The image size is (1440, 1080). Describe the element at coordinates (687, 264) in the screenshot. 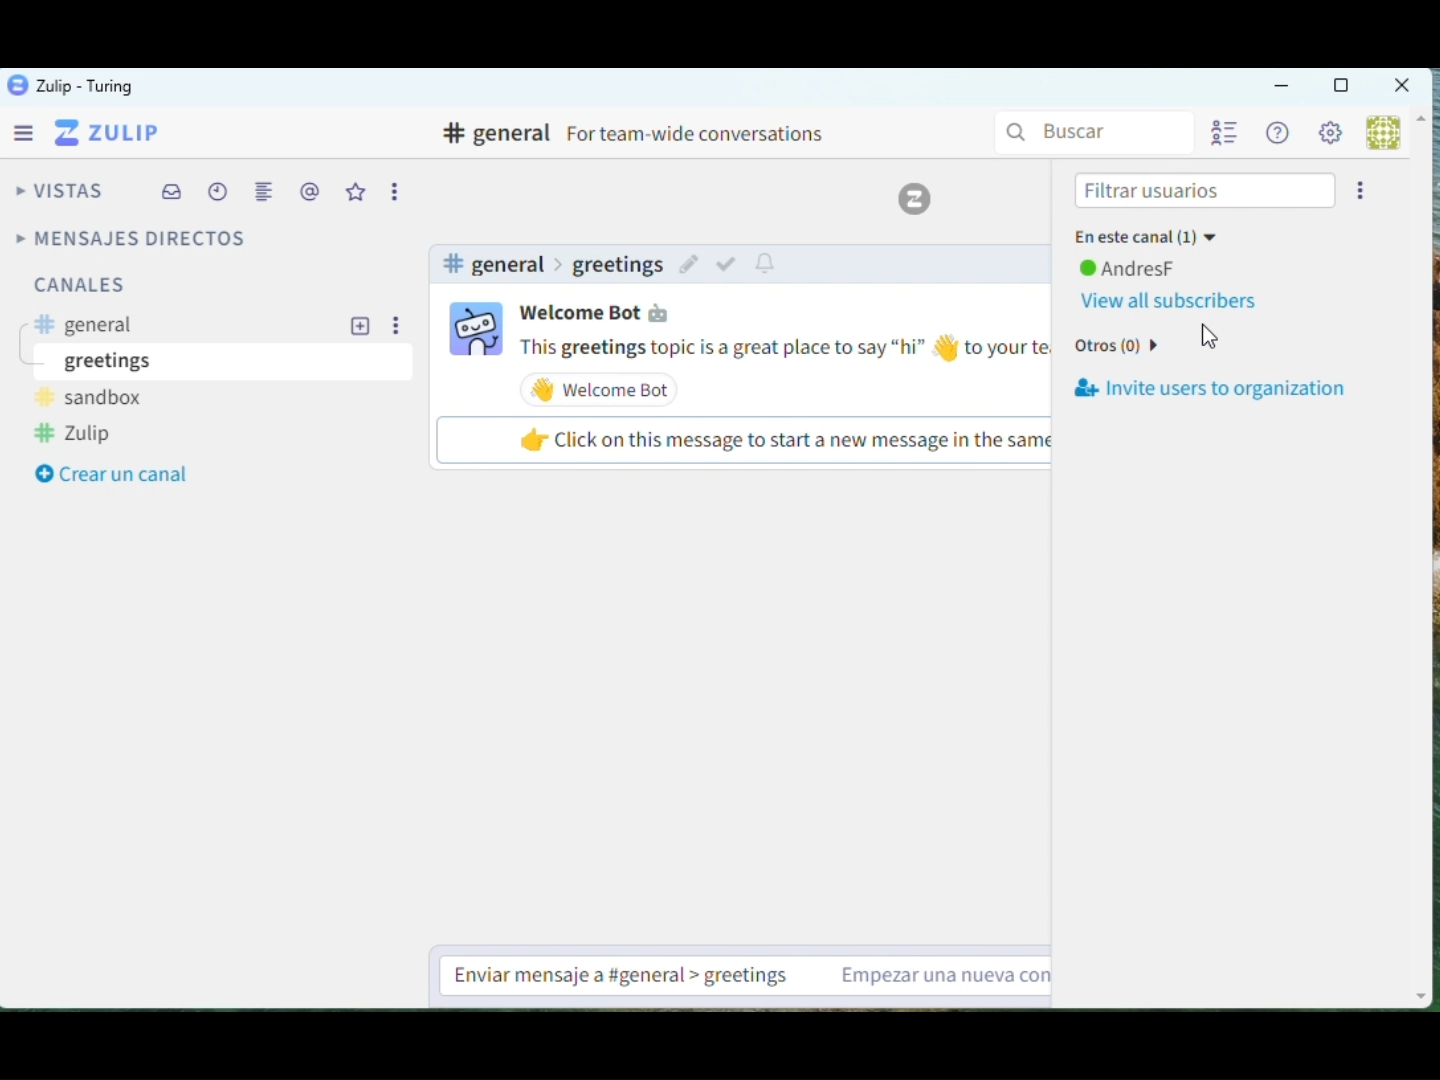

I see `edit` at that location.